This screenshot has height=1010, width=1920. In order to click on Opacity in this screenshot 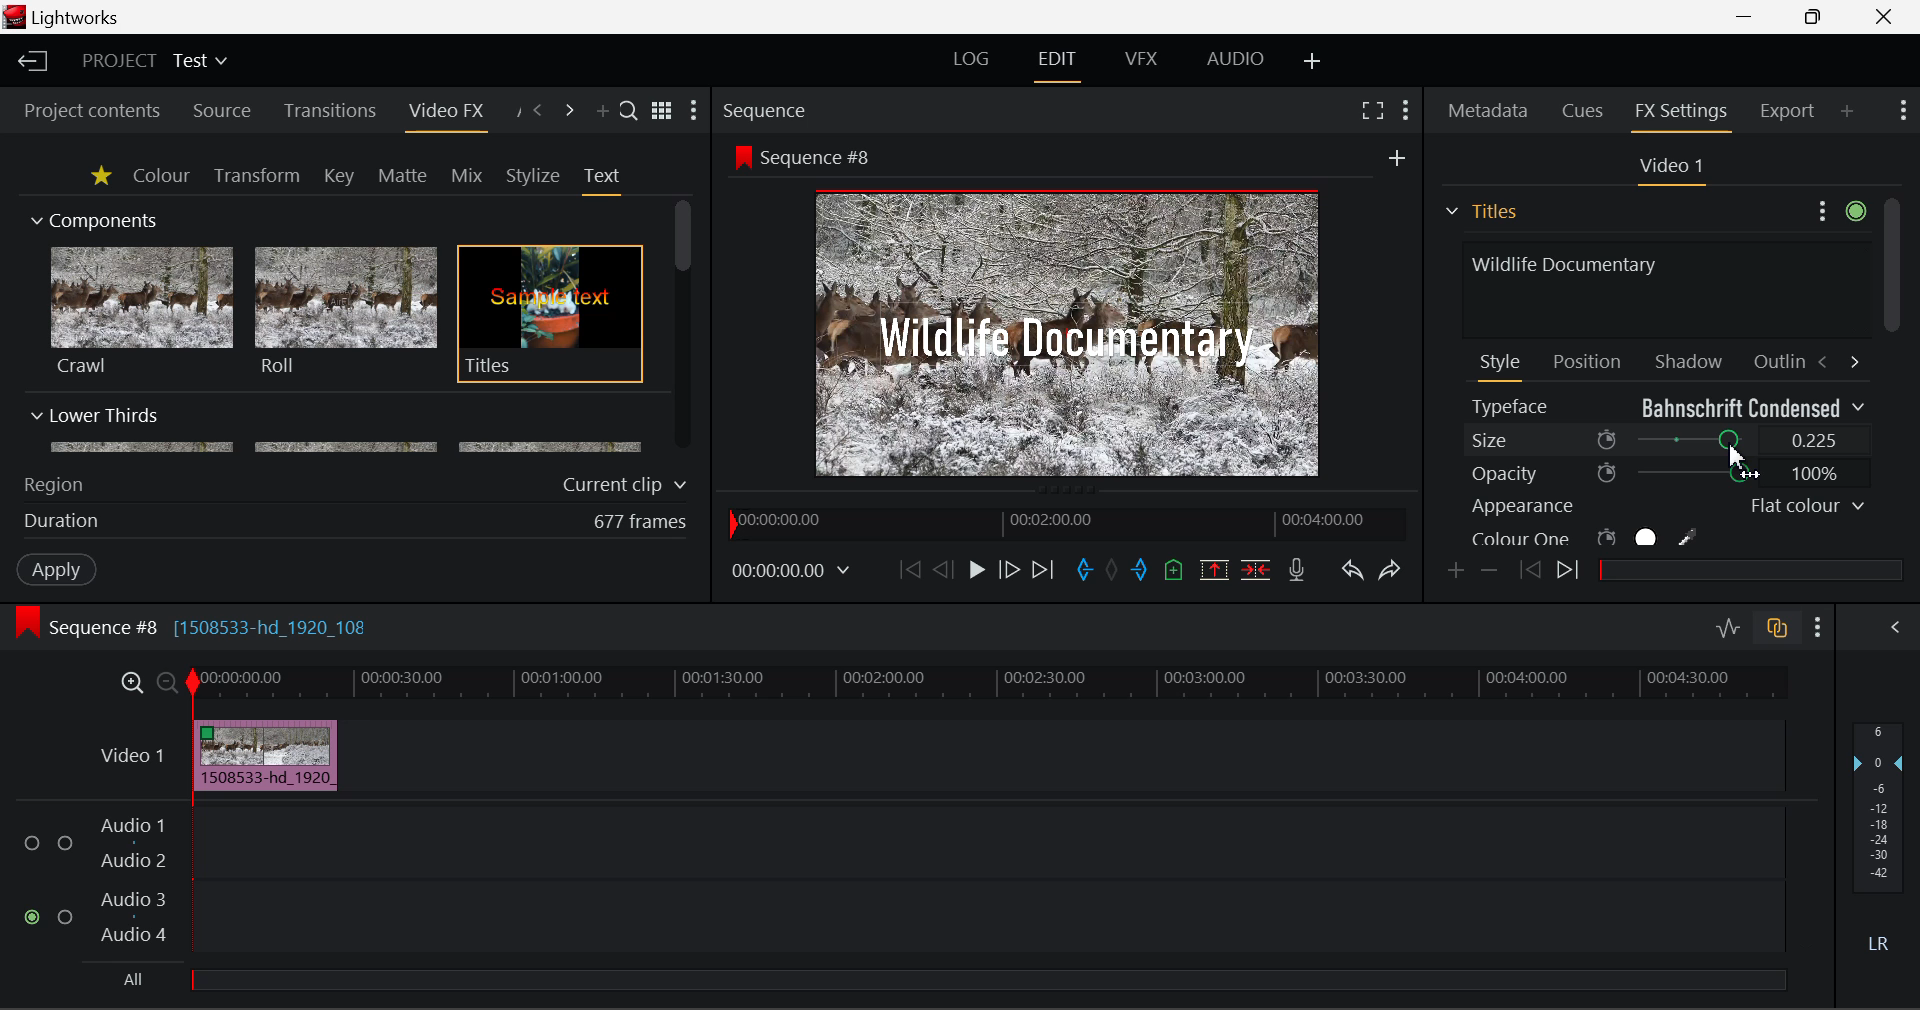, I will do `click(1668, 473)`.